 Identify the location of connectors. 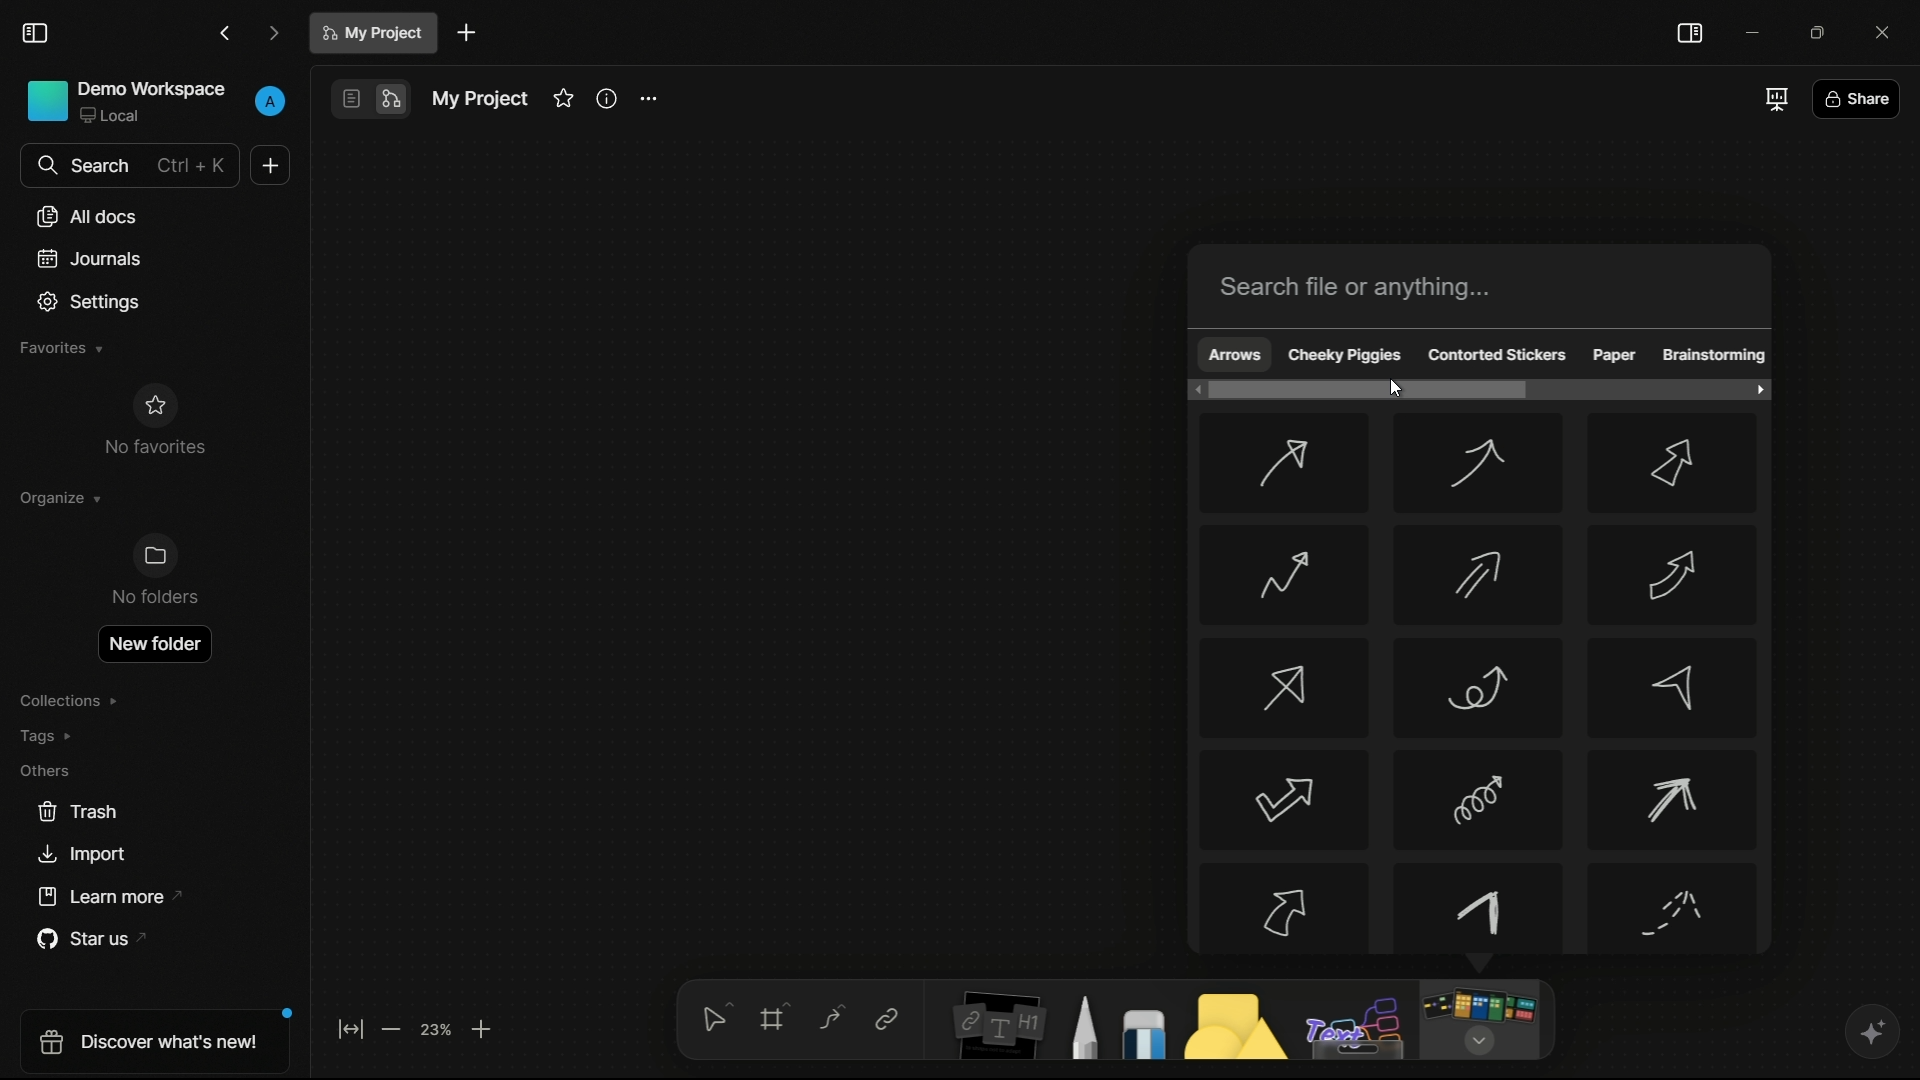
(831, 1019).